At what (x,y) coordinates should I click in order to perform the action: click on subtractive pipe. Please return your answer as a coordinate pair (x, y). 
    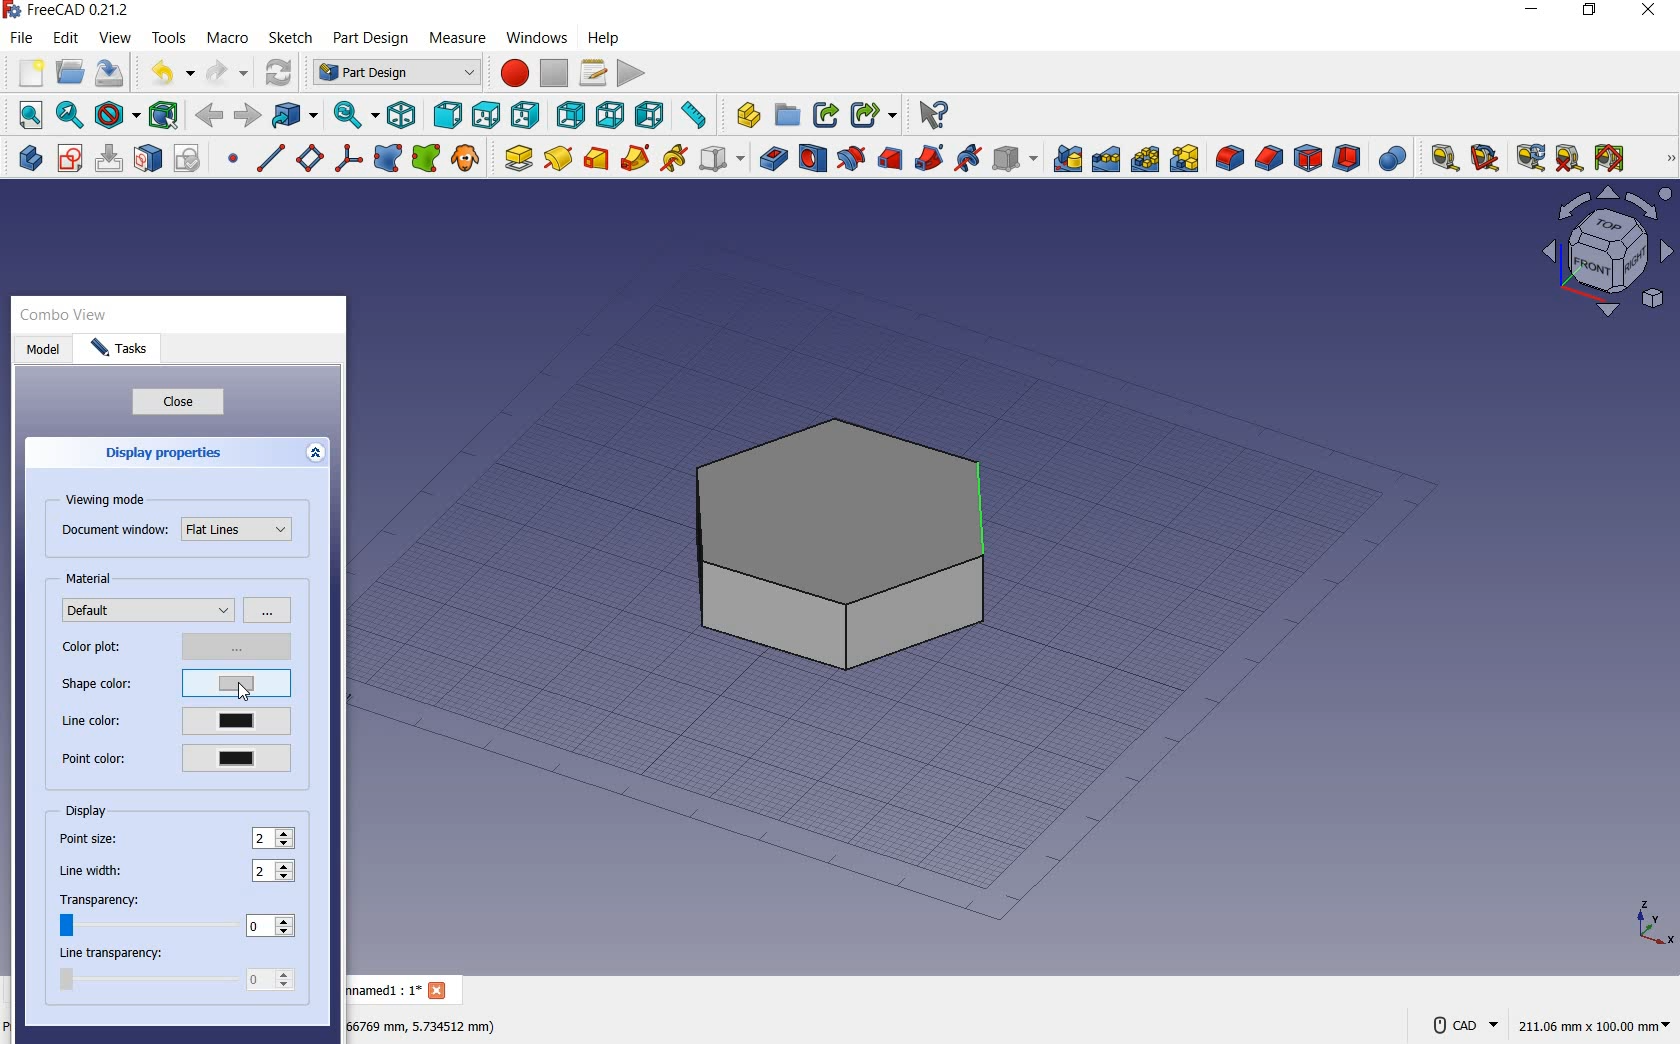
    Looking at the image, I should click on (930, 159).